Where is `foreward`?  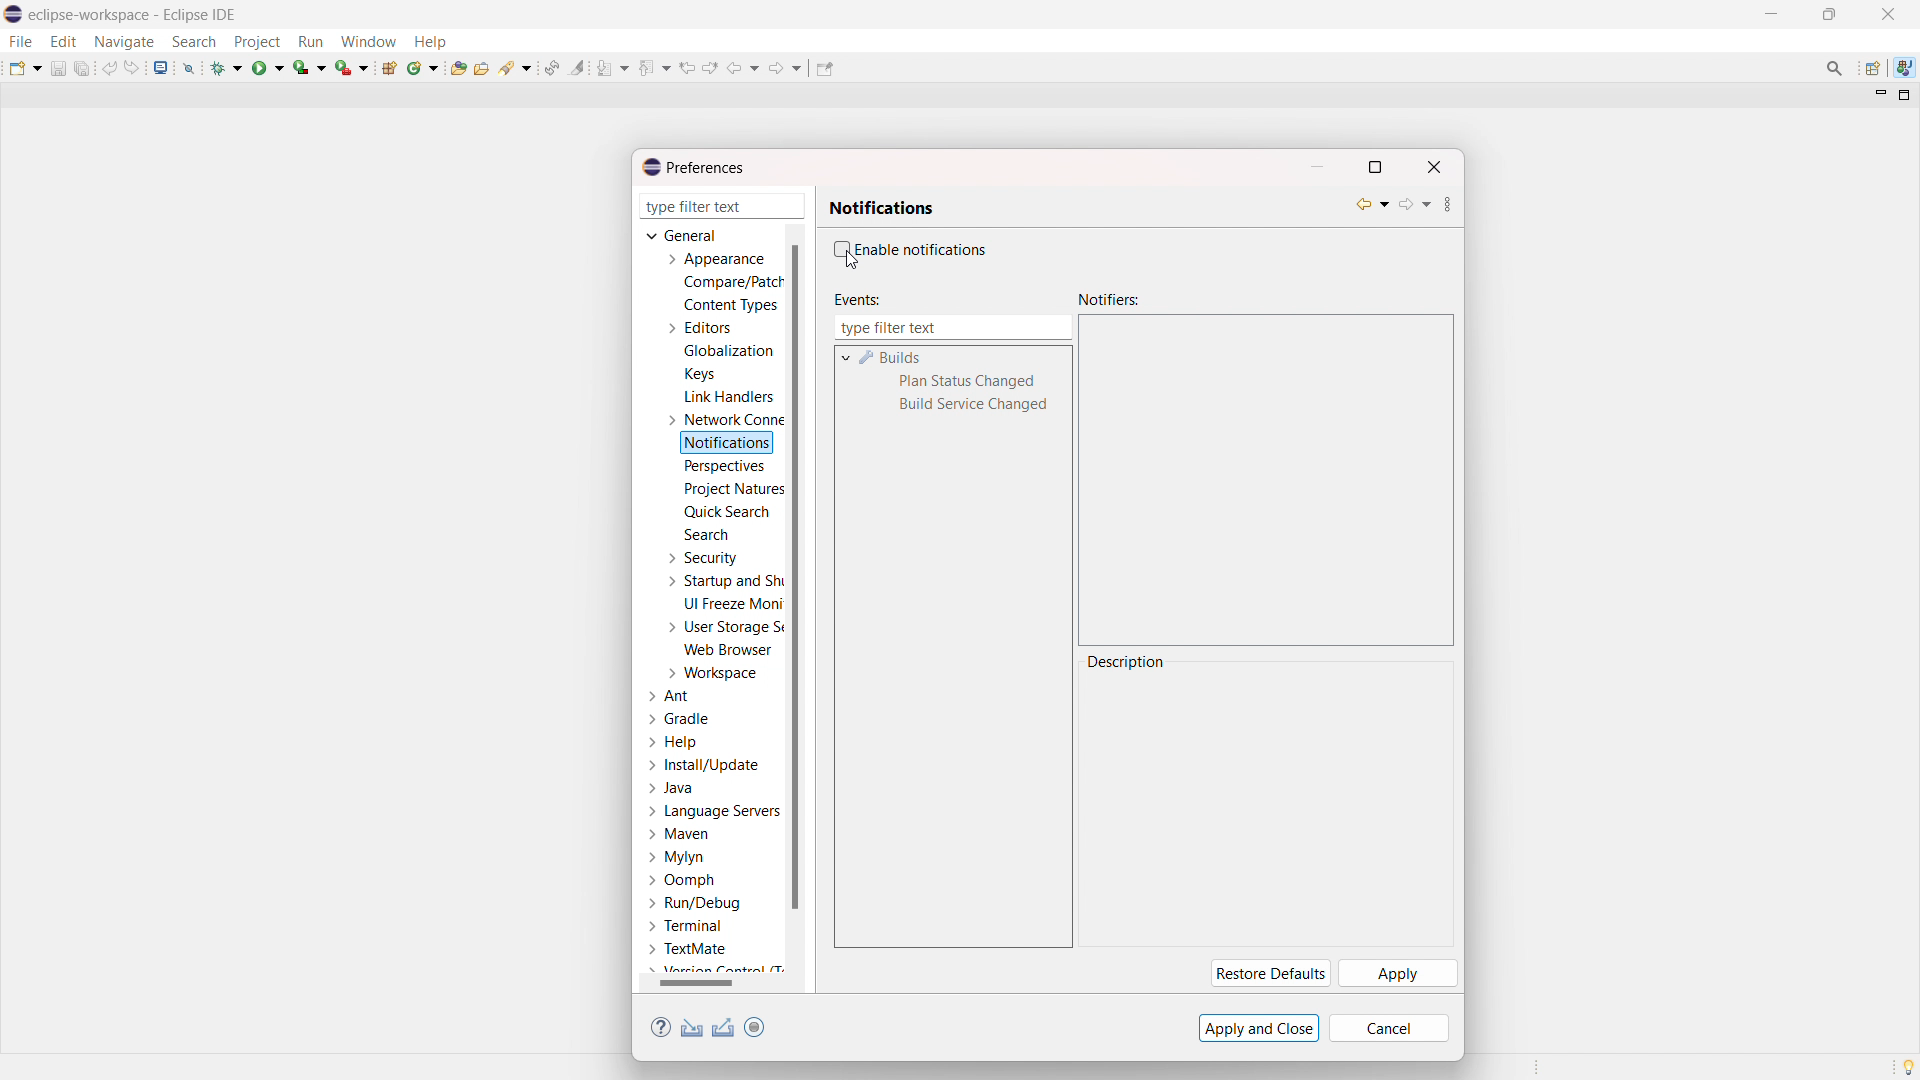 foreward is located at coordinates (786, 67).